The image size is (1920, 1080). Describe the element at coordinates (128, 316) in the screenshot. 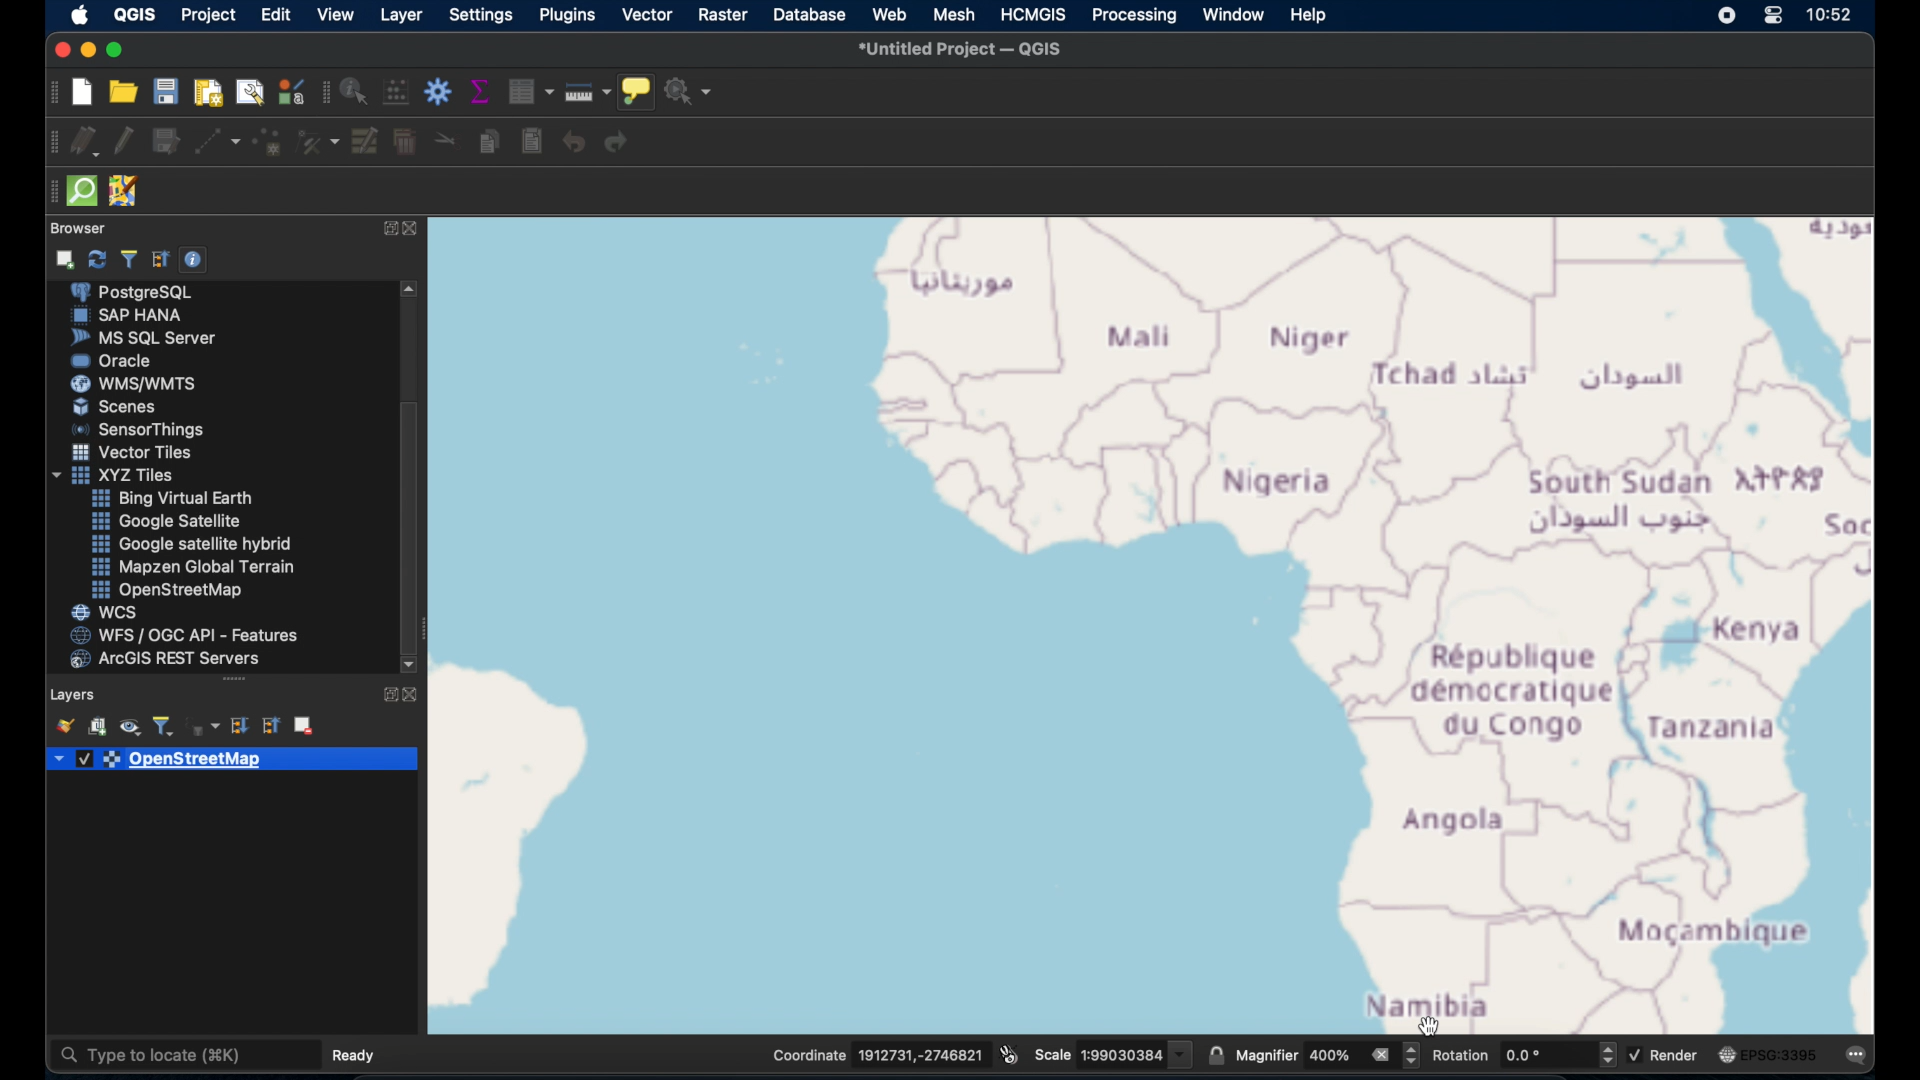

I see `sap hana` at that location.